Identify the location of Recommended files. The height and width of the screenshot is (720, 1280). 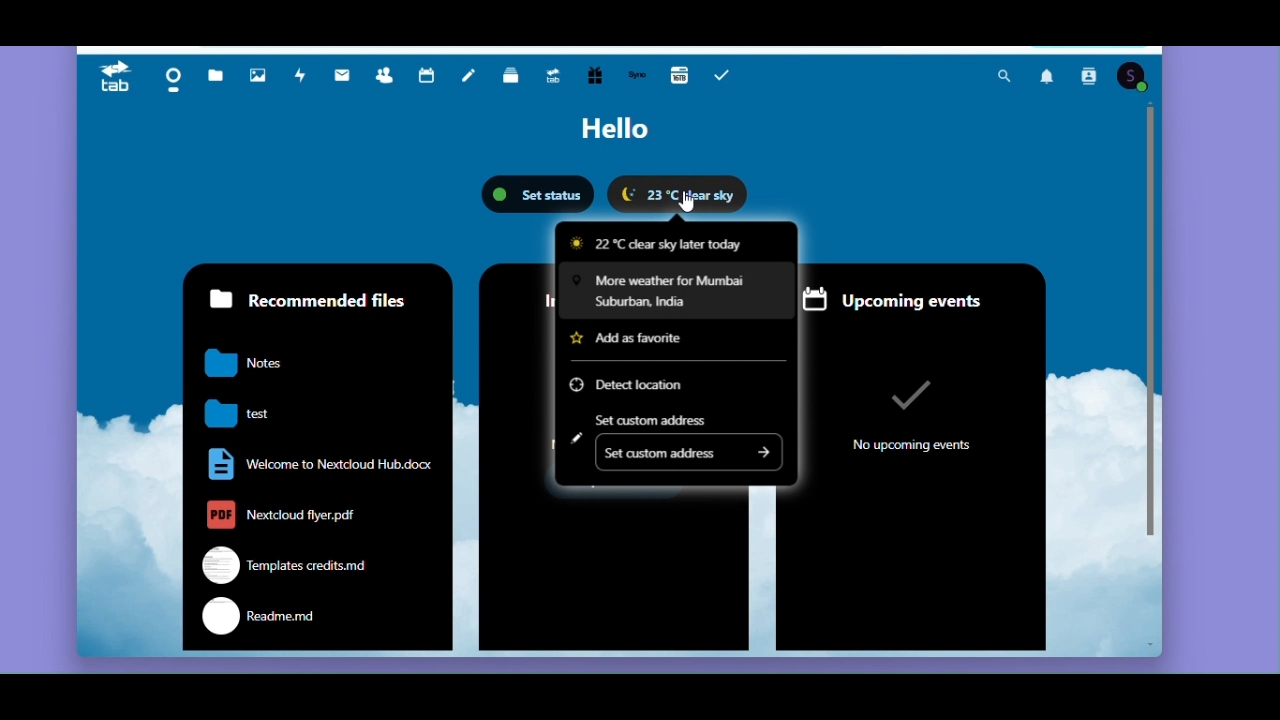
(311, 298).